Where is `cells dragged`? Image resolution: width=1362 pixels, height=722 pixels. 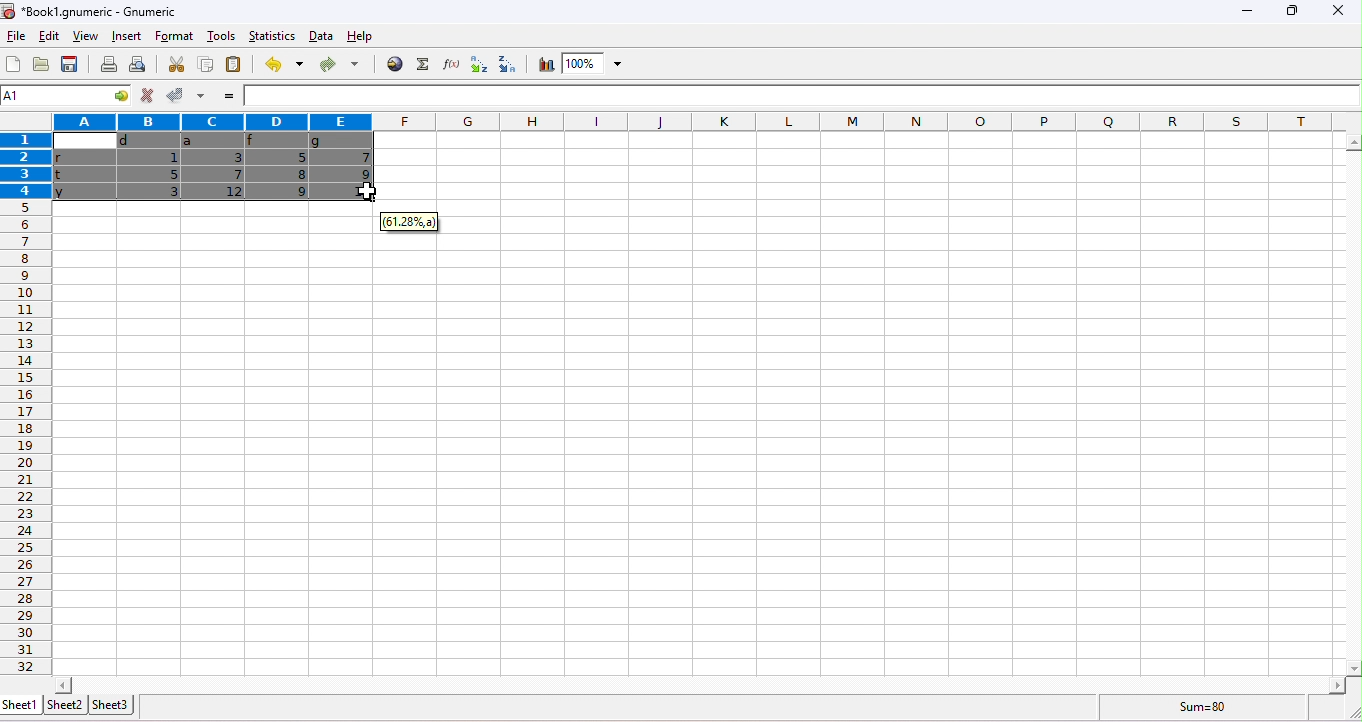
cells dragged is located at coordinates (215, 166).